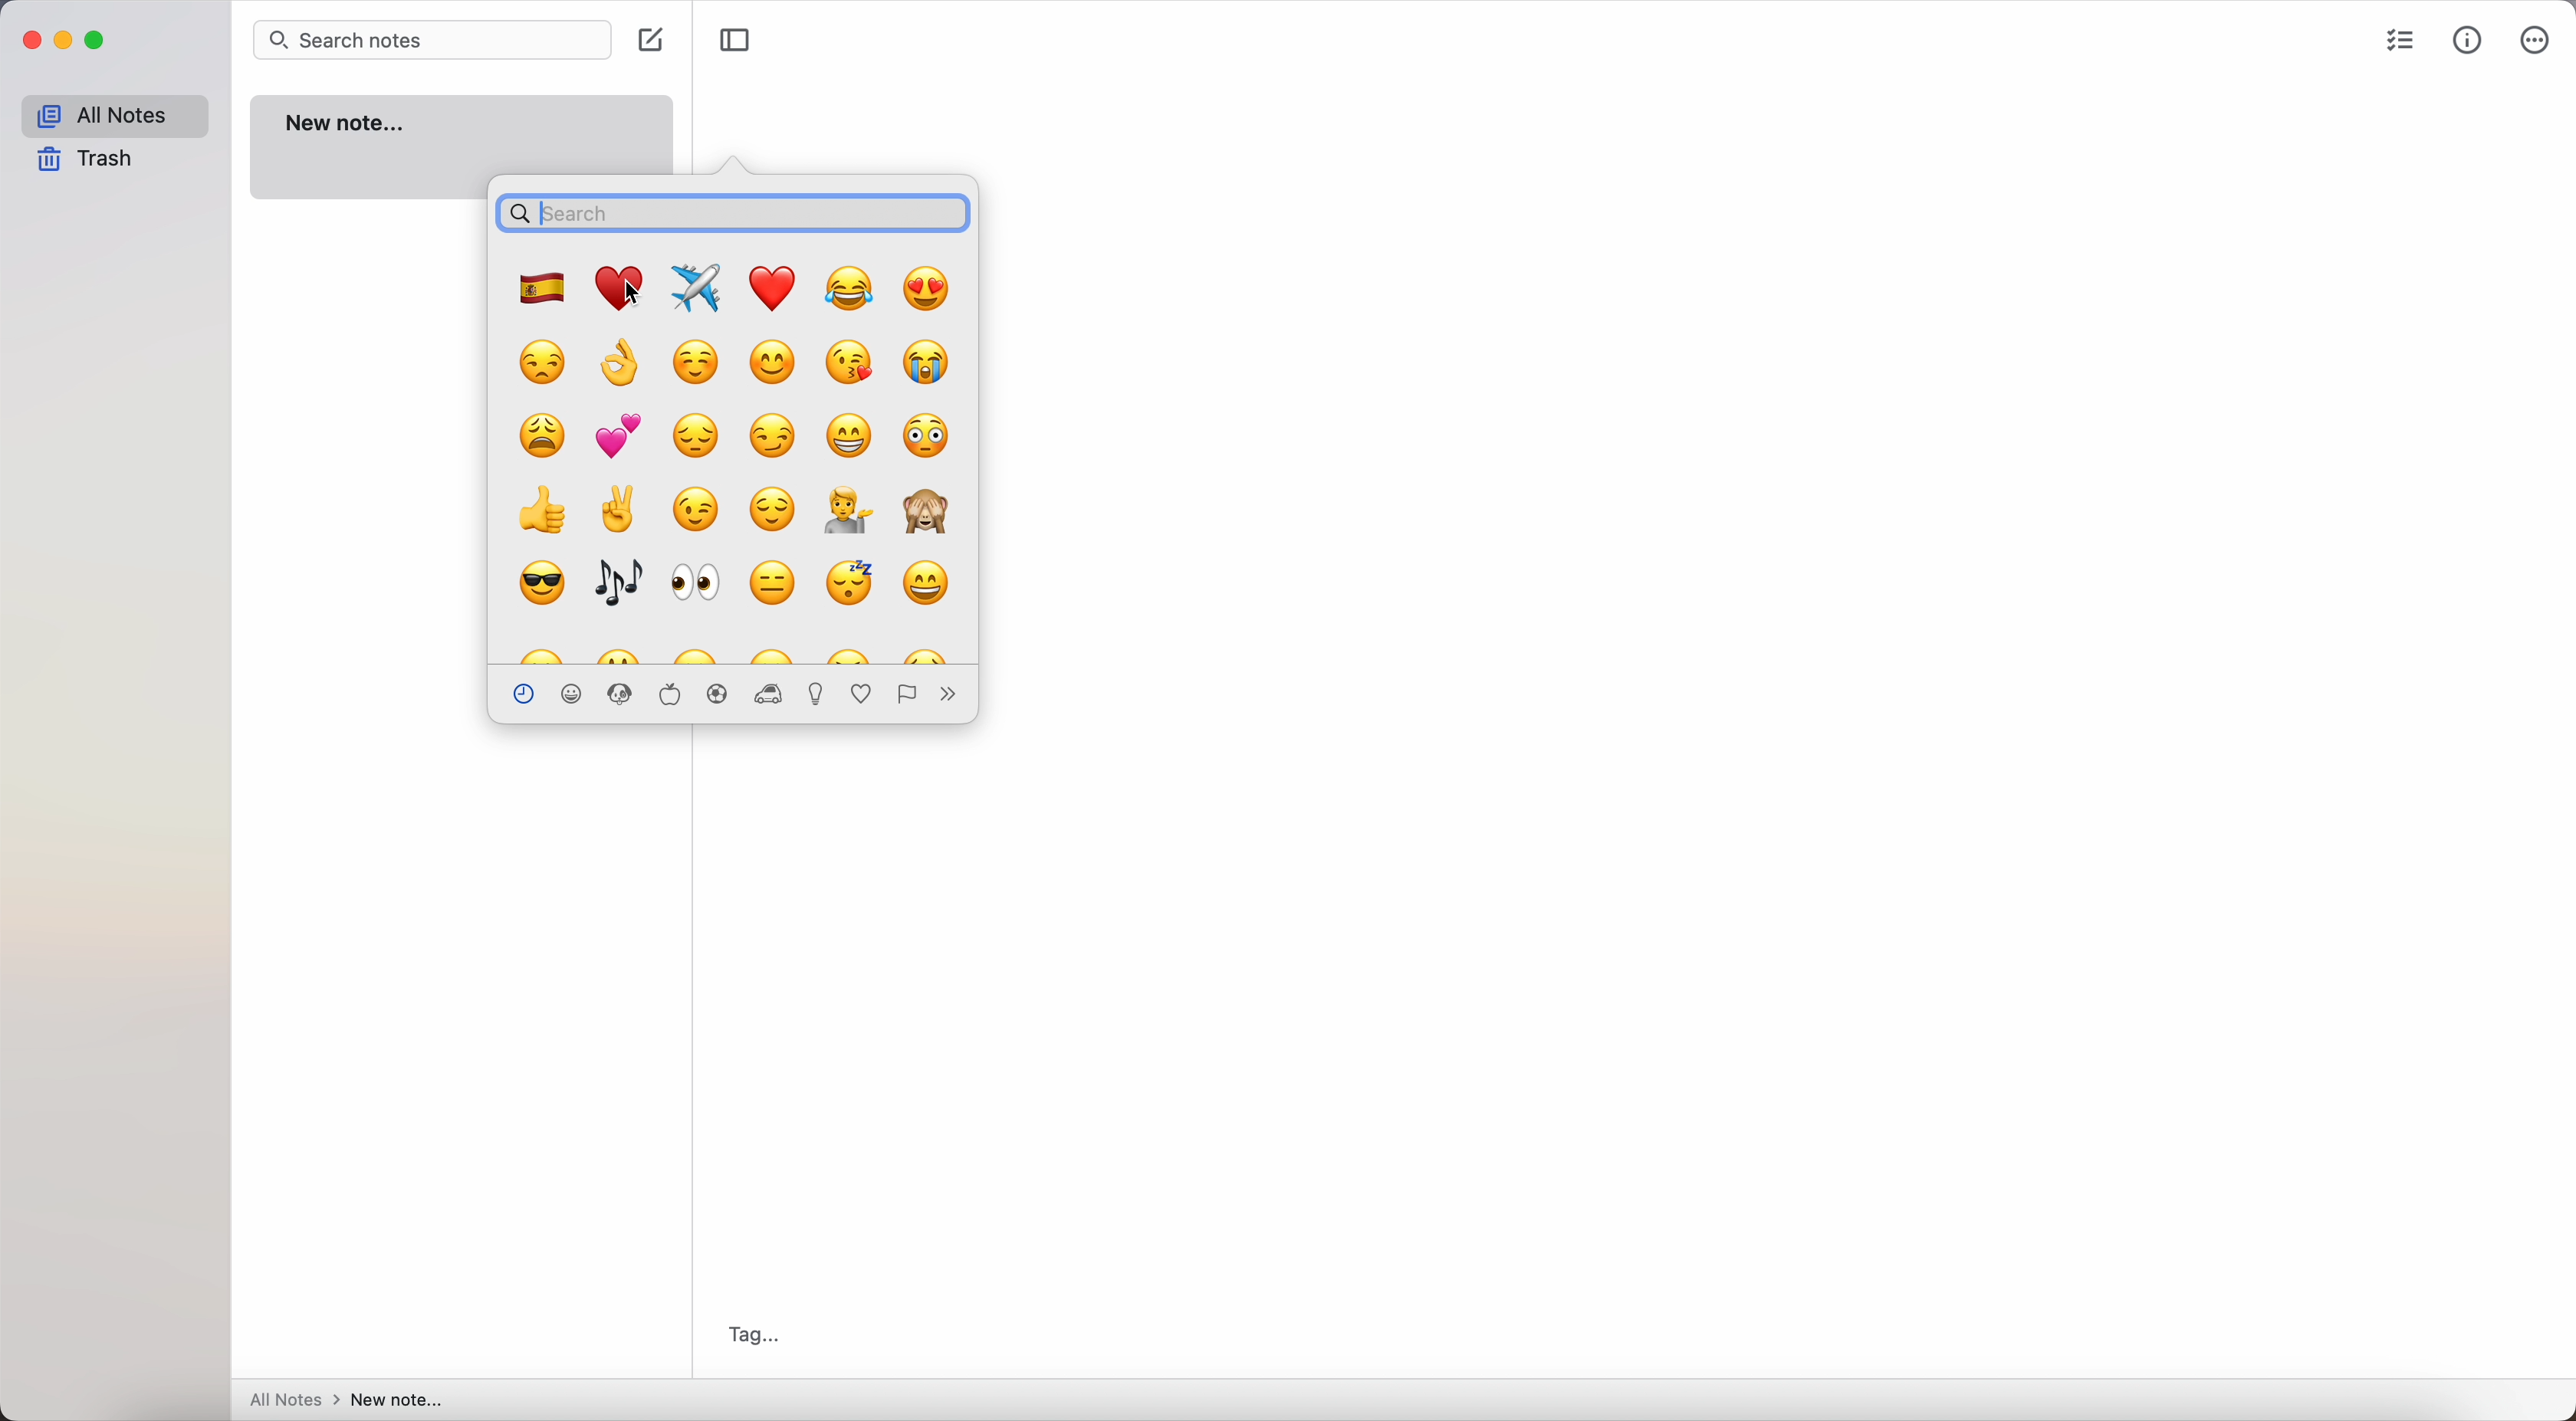 Image resolution: width=2576 pixels, height=1421 pixels. I want to click on new note, so click(459, 134).